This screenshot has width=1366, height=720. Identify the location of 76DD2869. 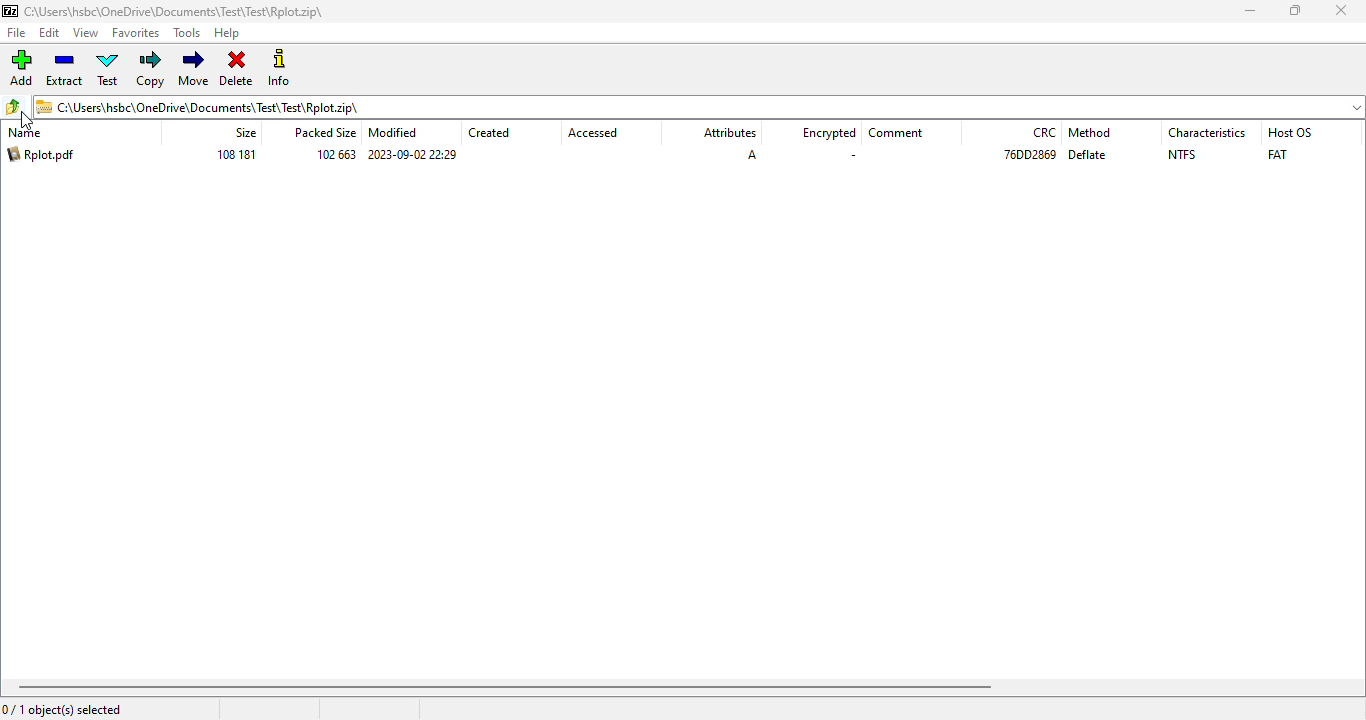
(1030, 154).